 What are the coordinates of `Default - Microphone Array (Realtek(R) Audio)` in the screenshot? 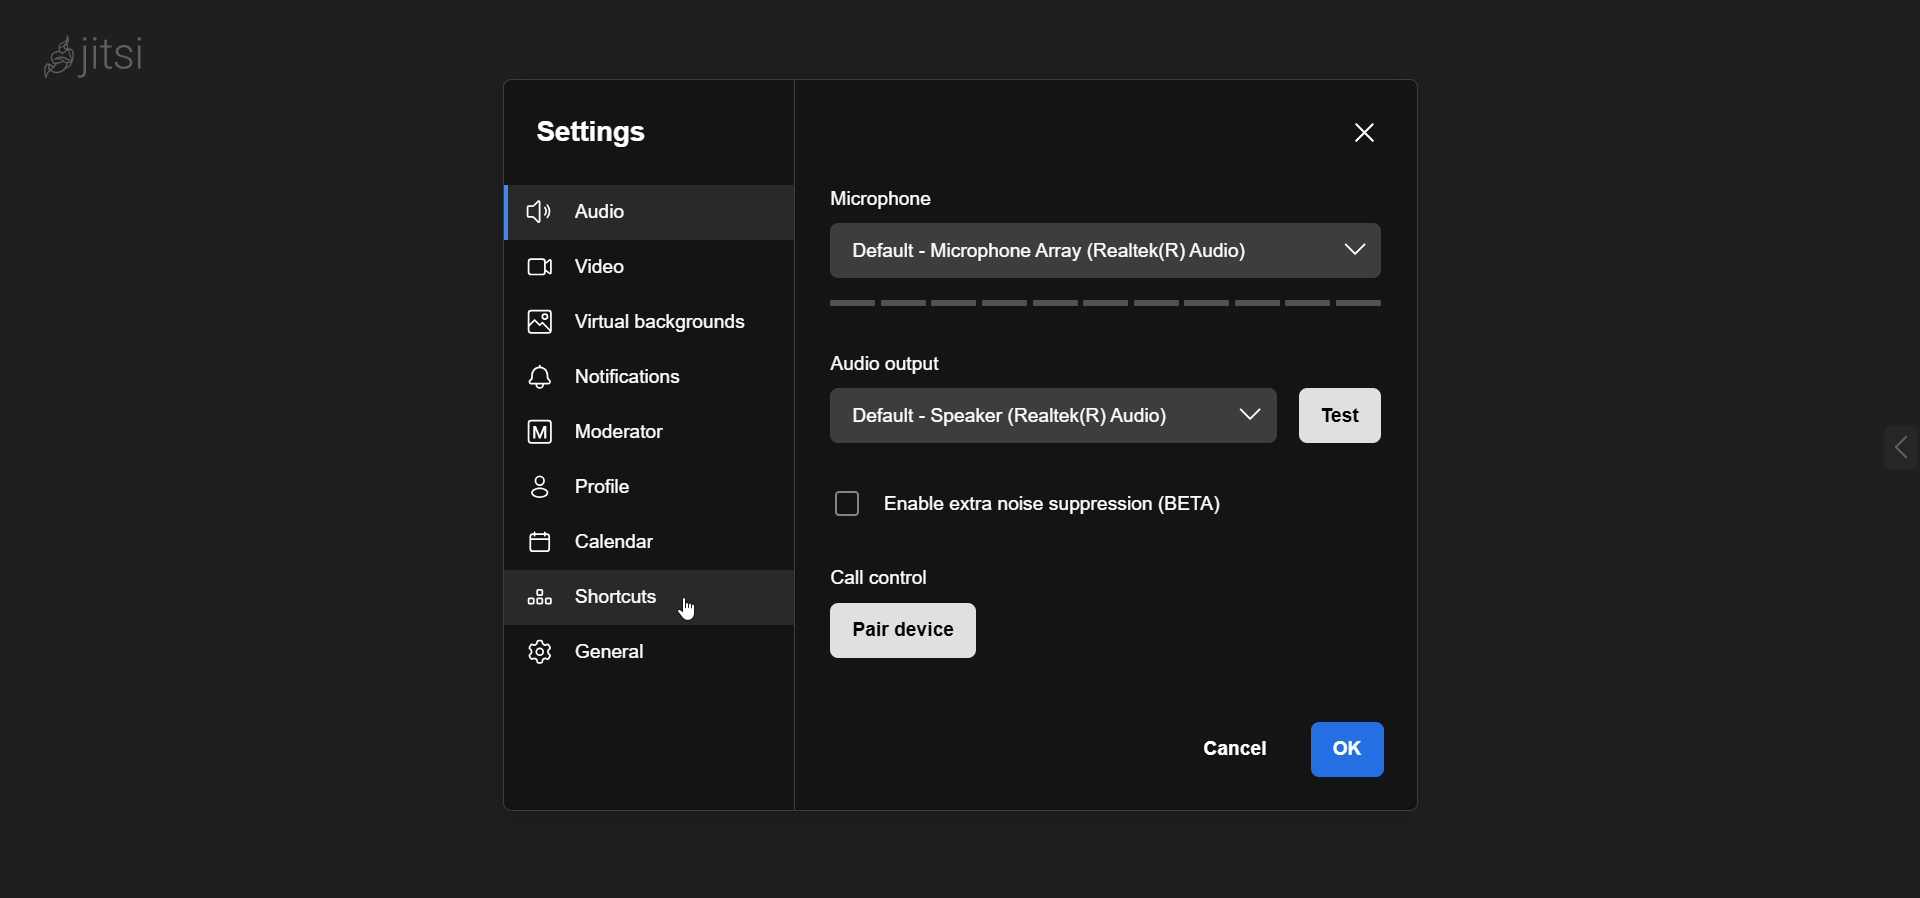 It's located at (1059, 252).